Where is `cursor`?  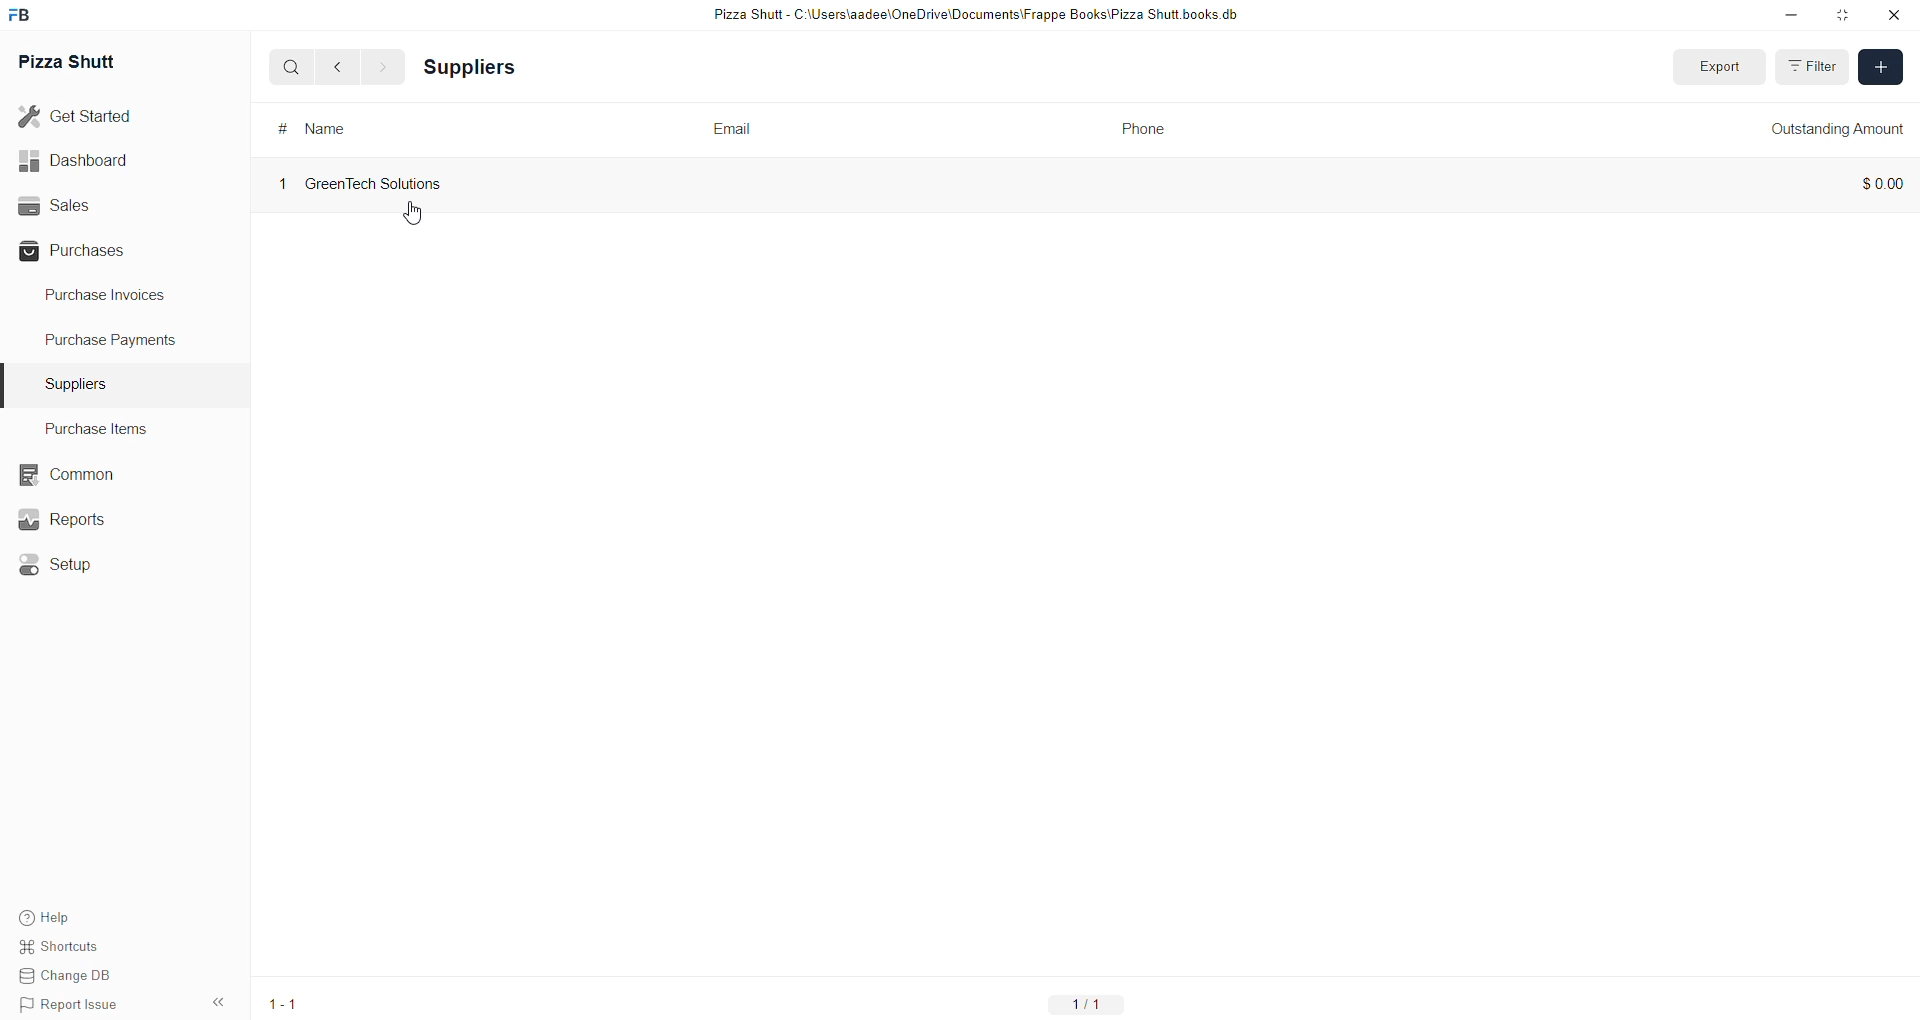 cursor is located at coordinates (414, 212).